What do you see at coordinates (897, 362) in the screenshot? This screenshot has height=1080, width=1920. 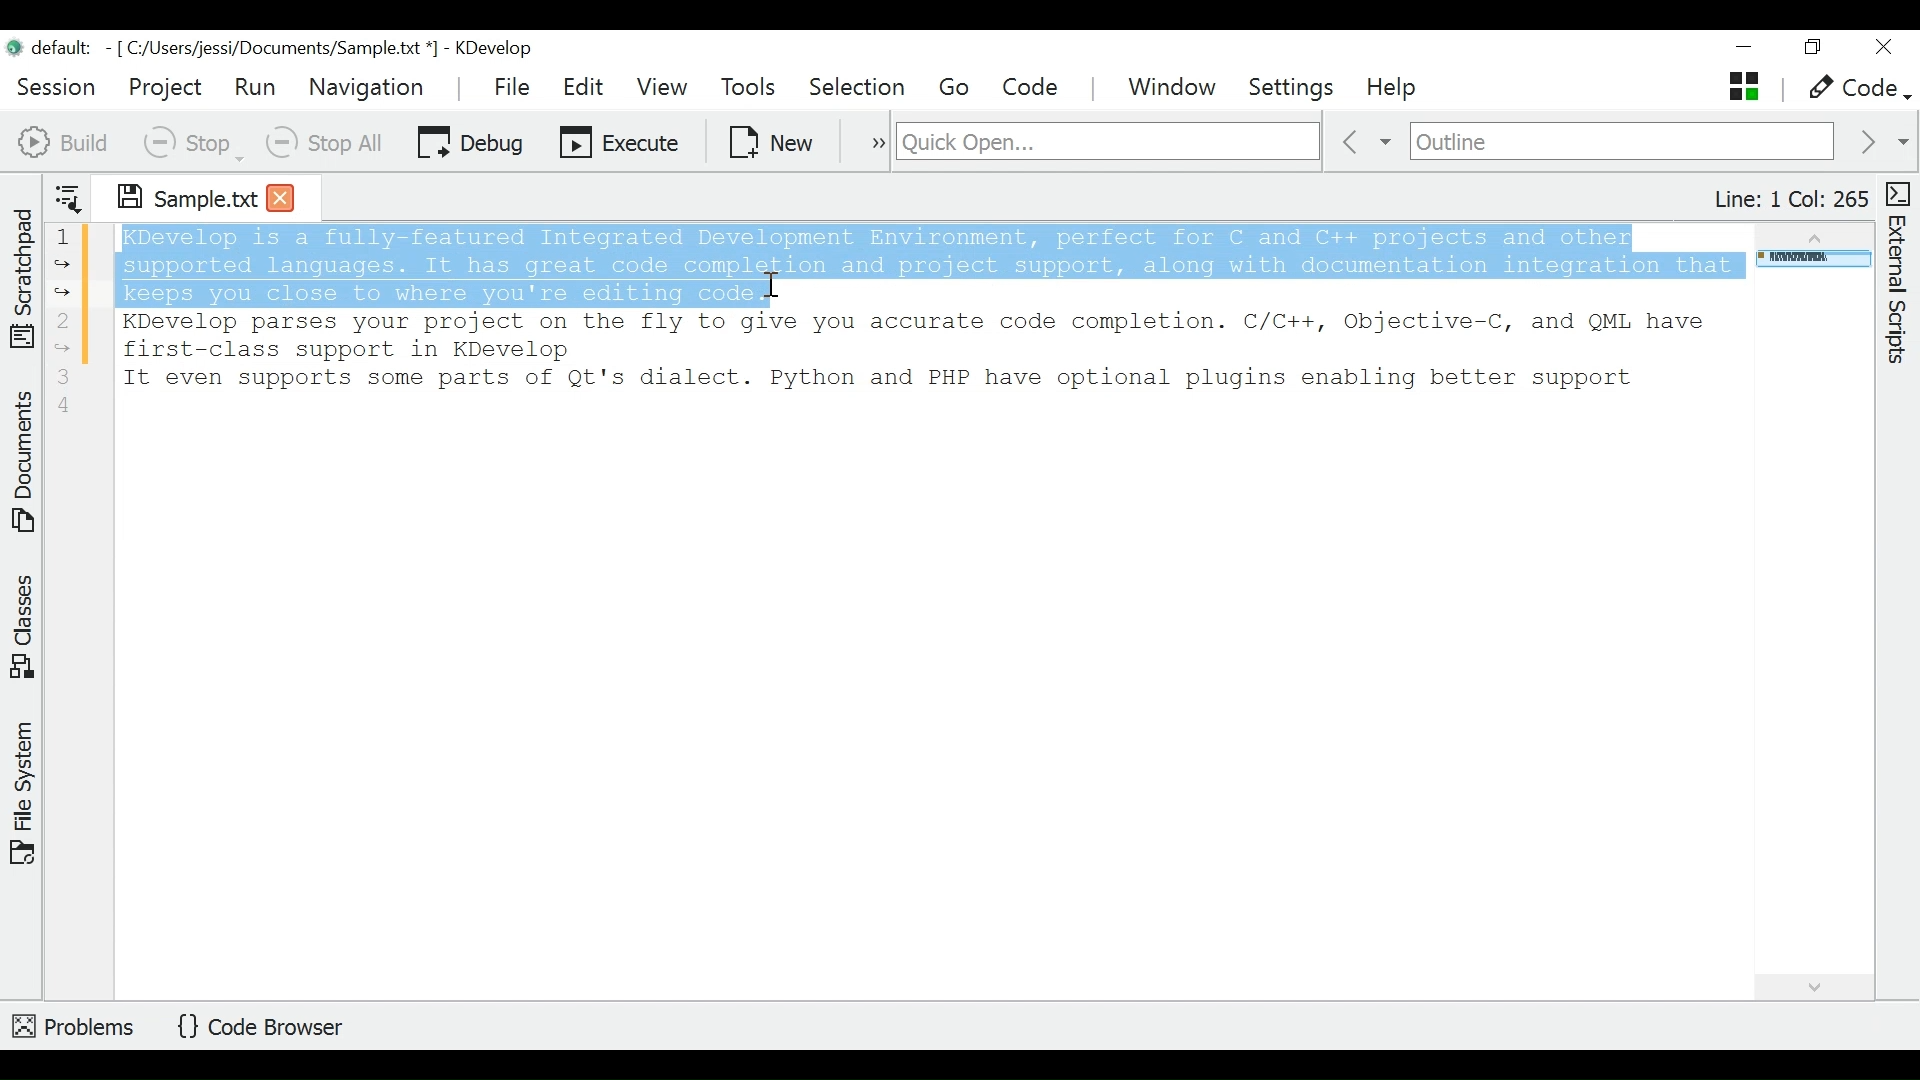 I see `2 KDevelop parses your project on the fly to give you accurate code completion. C/C++, Objective-C, and QML have first-class support in KDevelop. 3 It even supports some parts of Qt's dialect. Python and PHP have optional plugins enabling better support` at bounding box center [897, 362].